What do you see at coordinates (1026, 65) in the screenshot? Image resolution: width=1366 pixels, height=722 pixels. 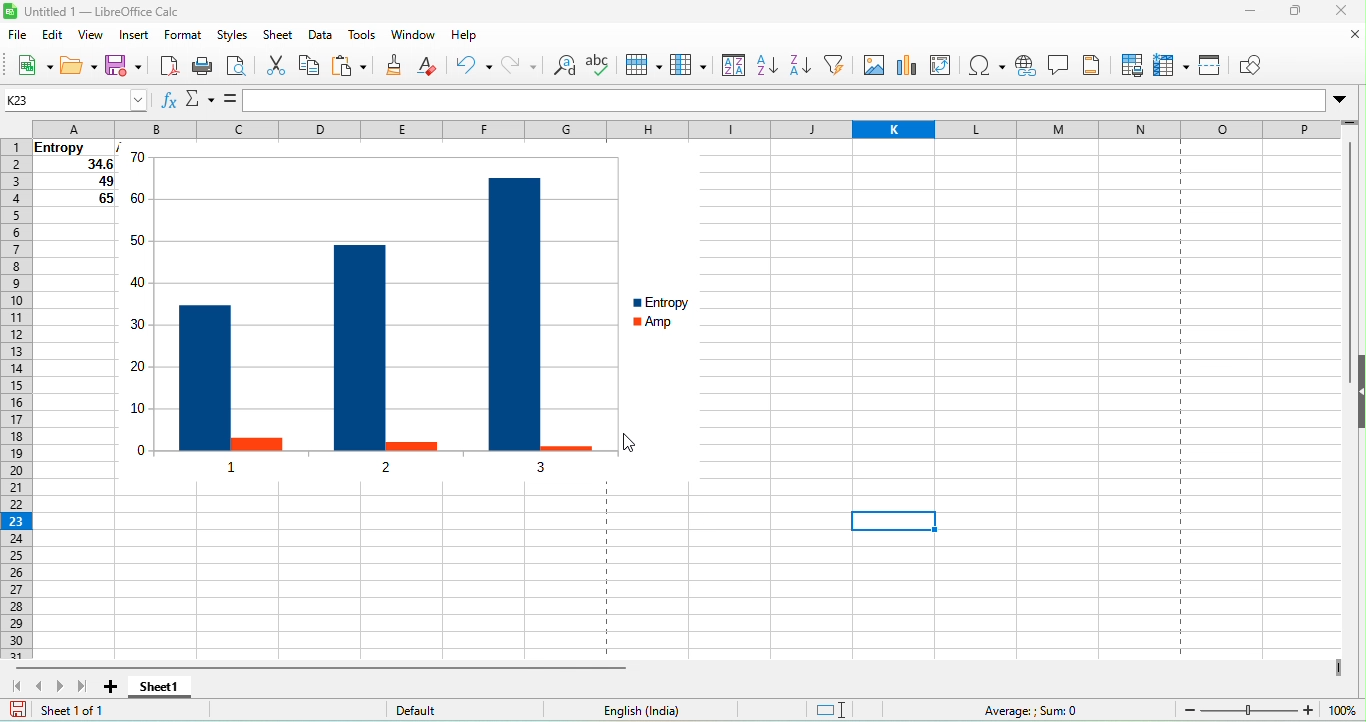 I see `hyperlink` at bounding box center [1026, 65].